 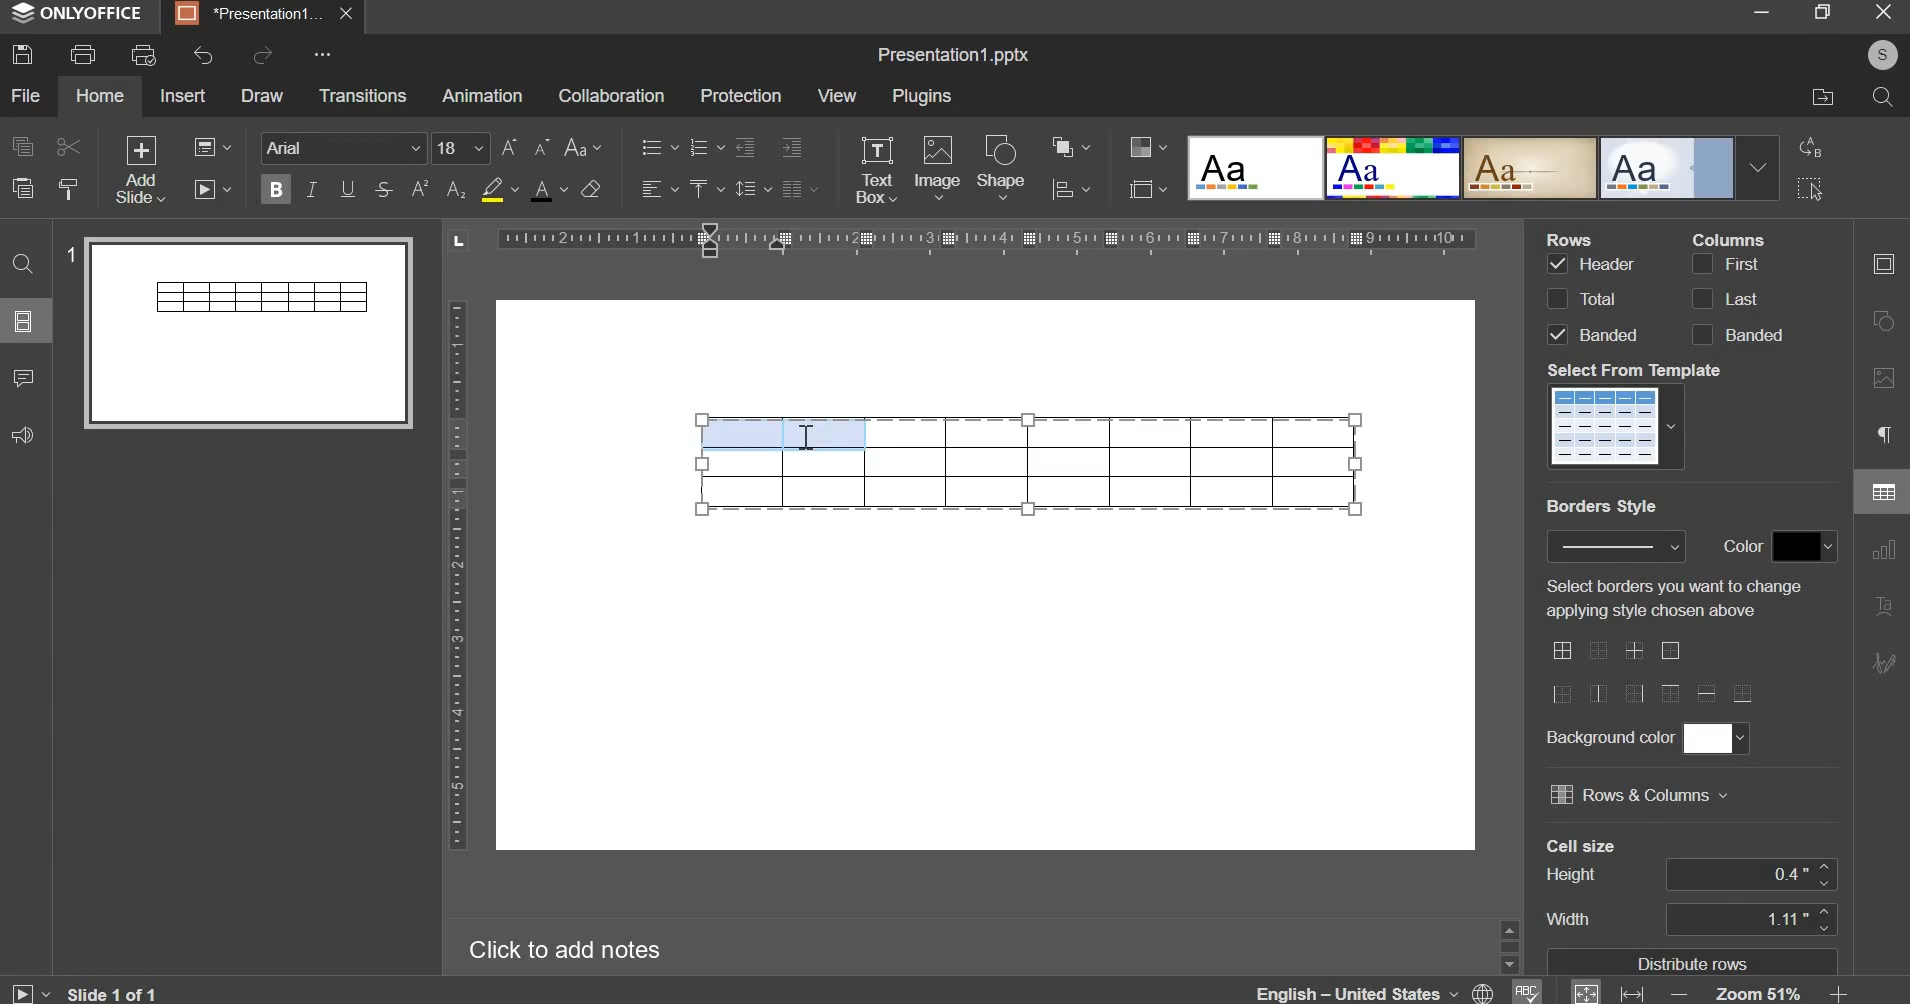 What do you see at coordinates (84, 54) in the screenshot?
I see `print` at bounding box center [84, 54].